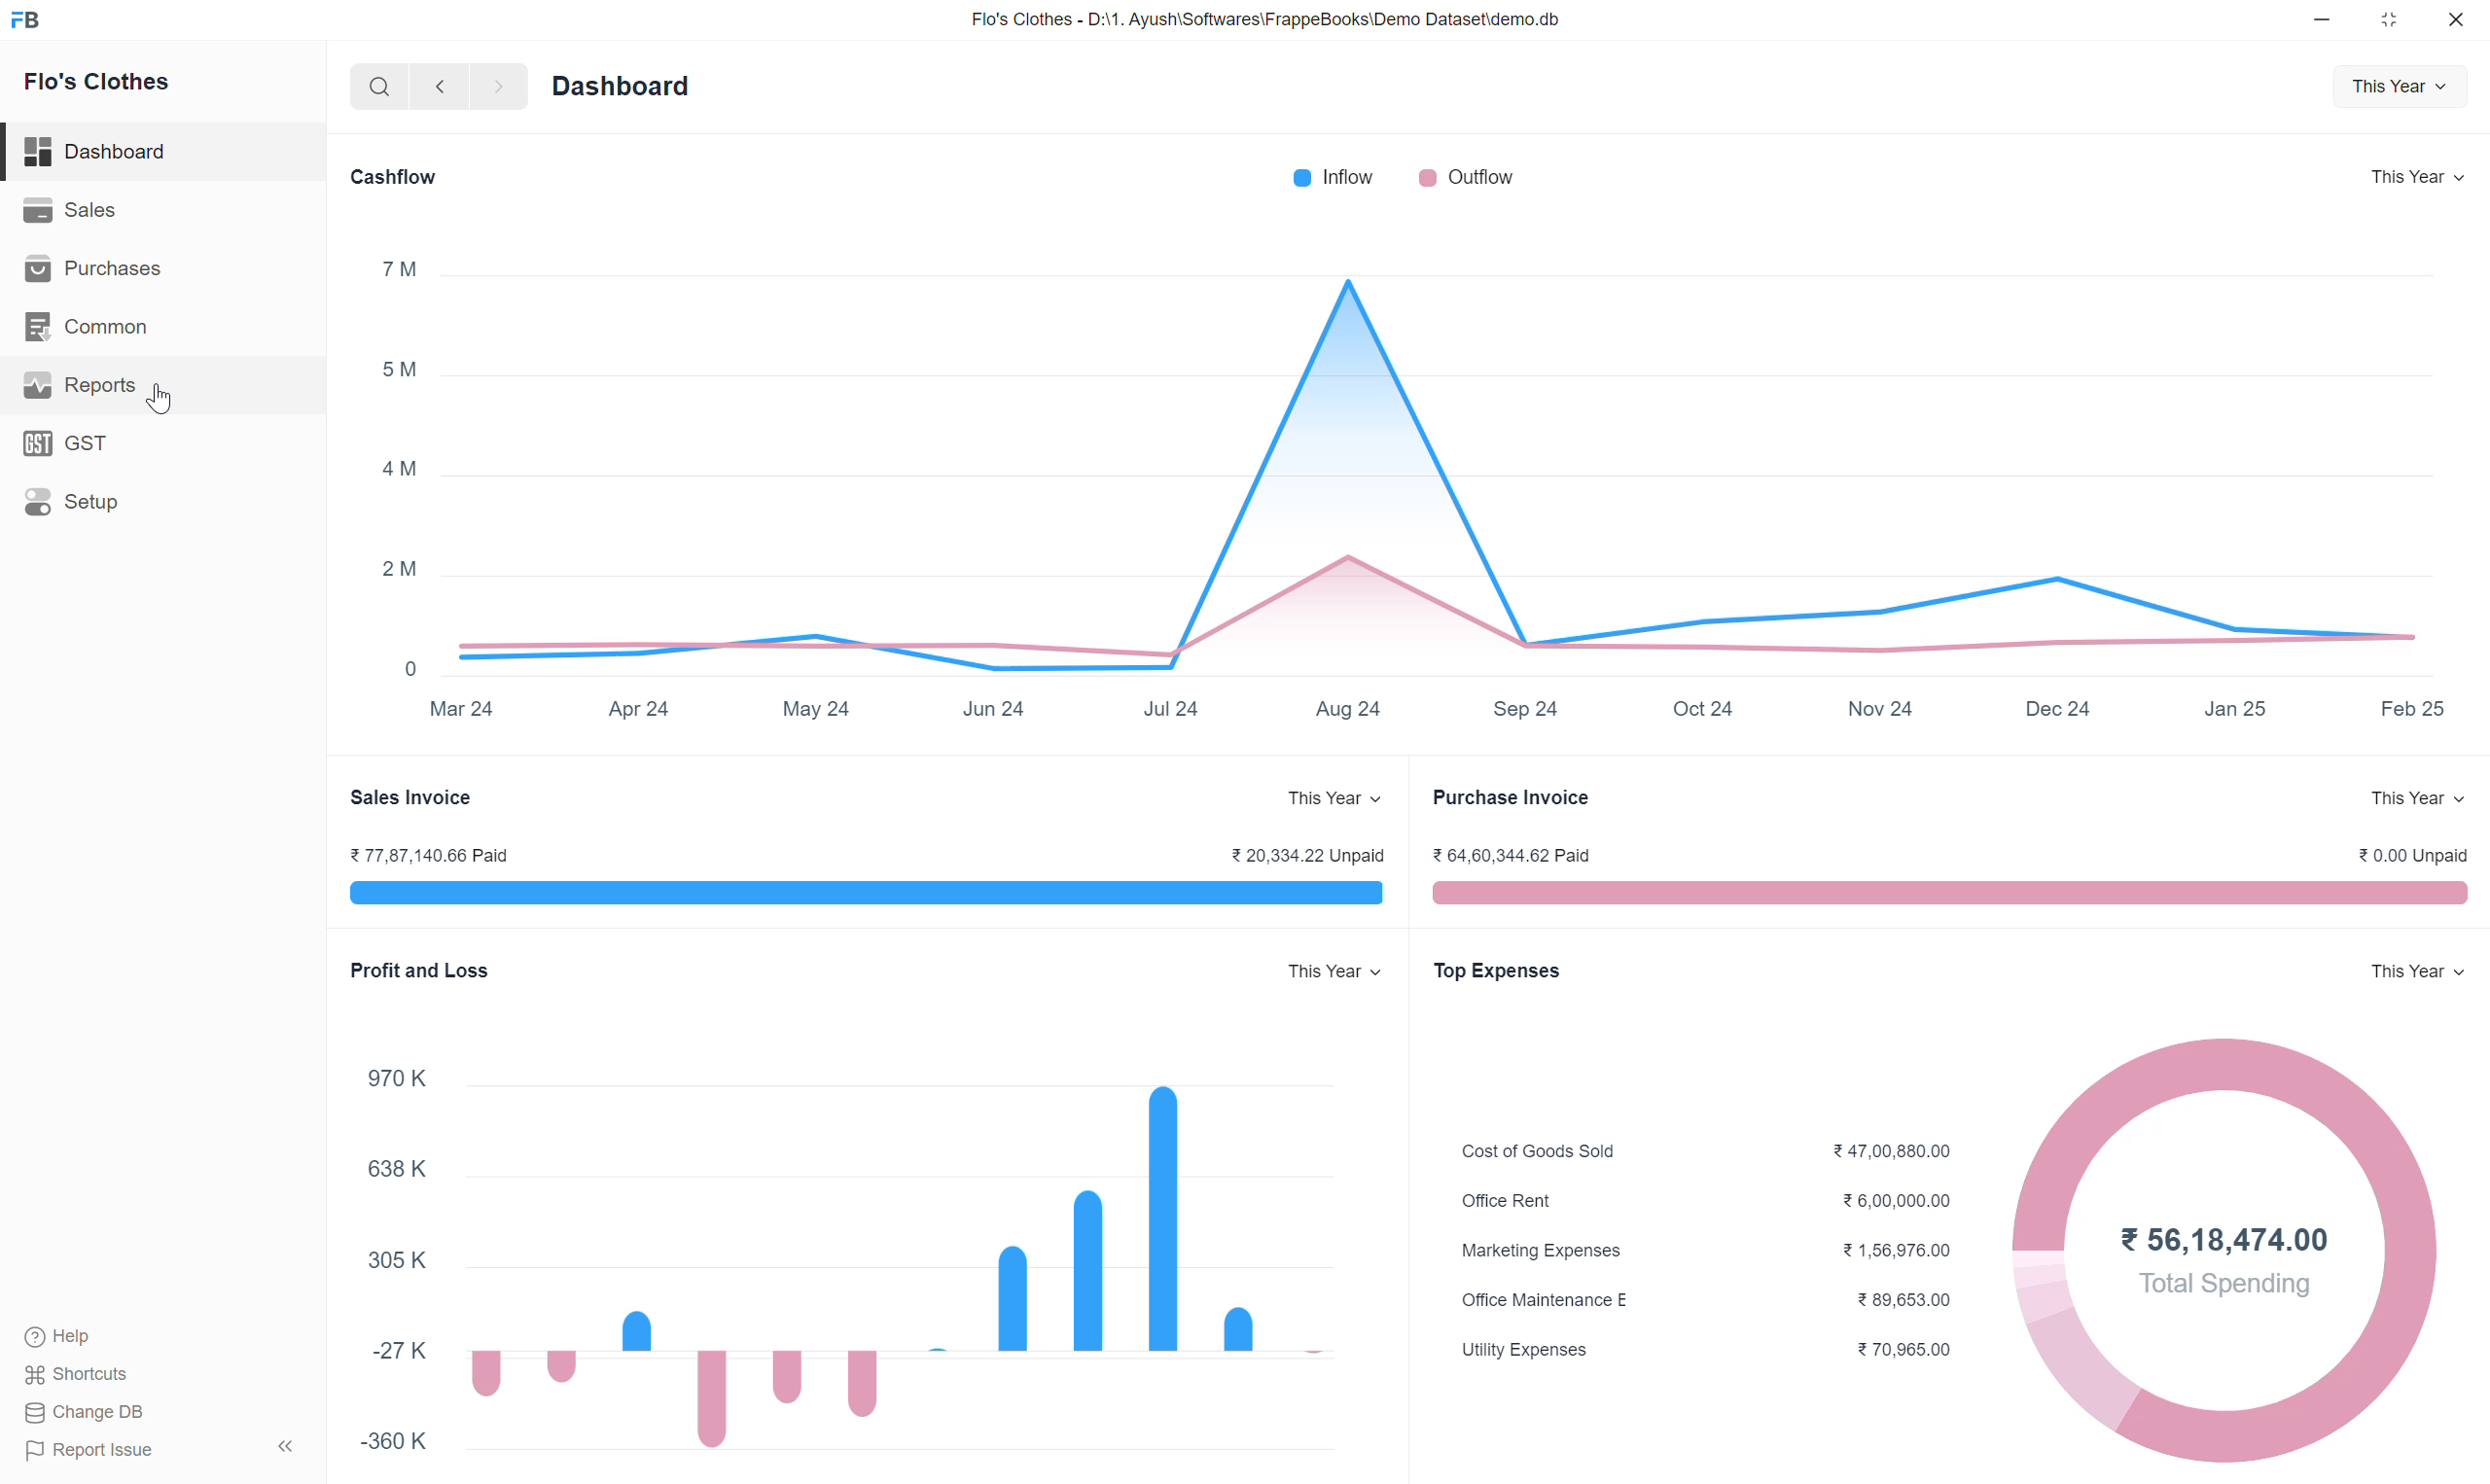 Image resolution: width=2490 pixels, height=1484 pixels. Describe the element at coordinates (1718, 1350) in the screenshot. I see `Utility Expenses ¥70,965.00` at that location.